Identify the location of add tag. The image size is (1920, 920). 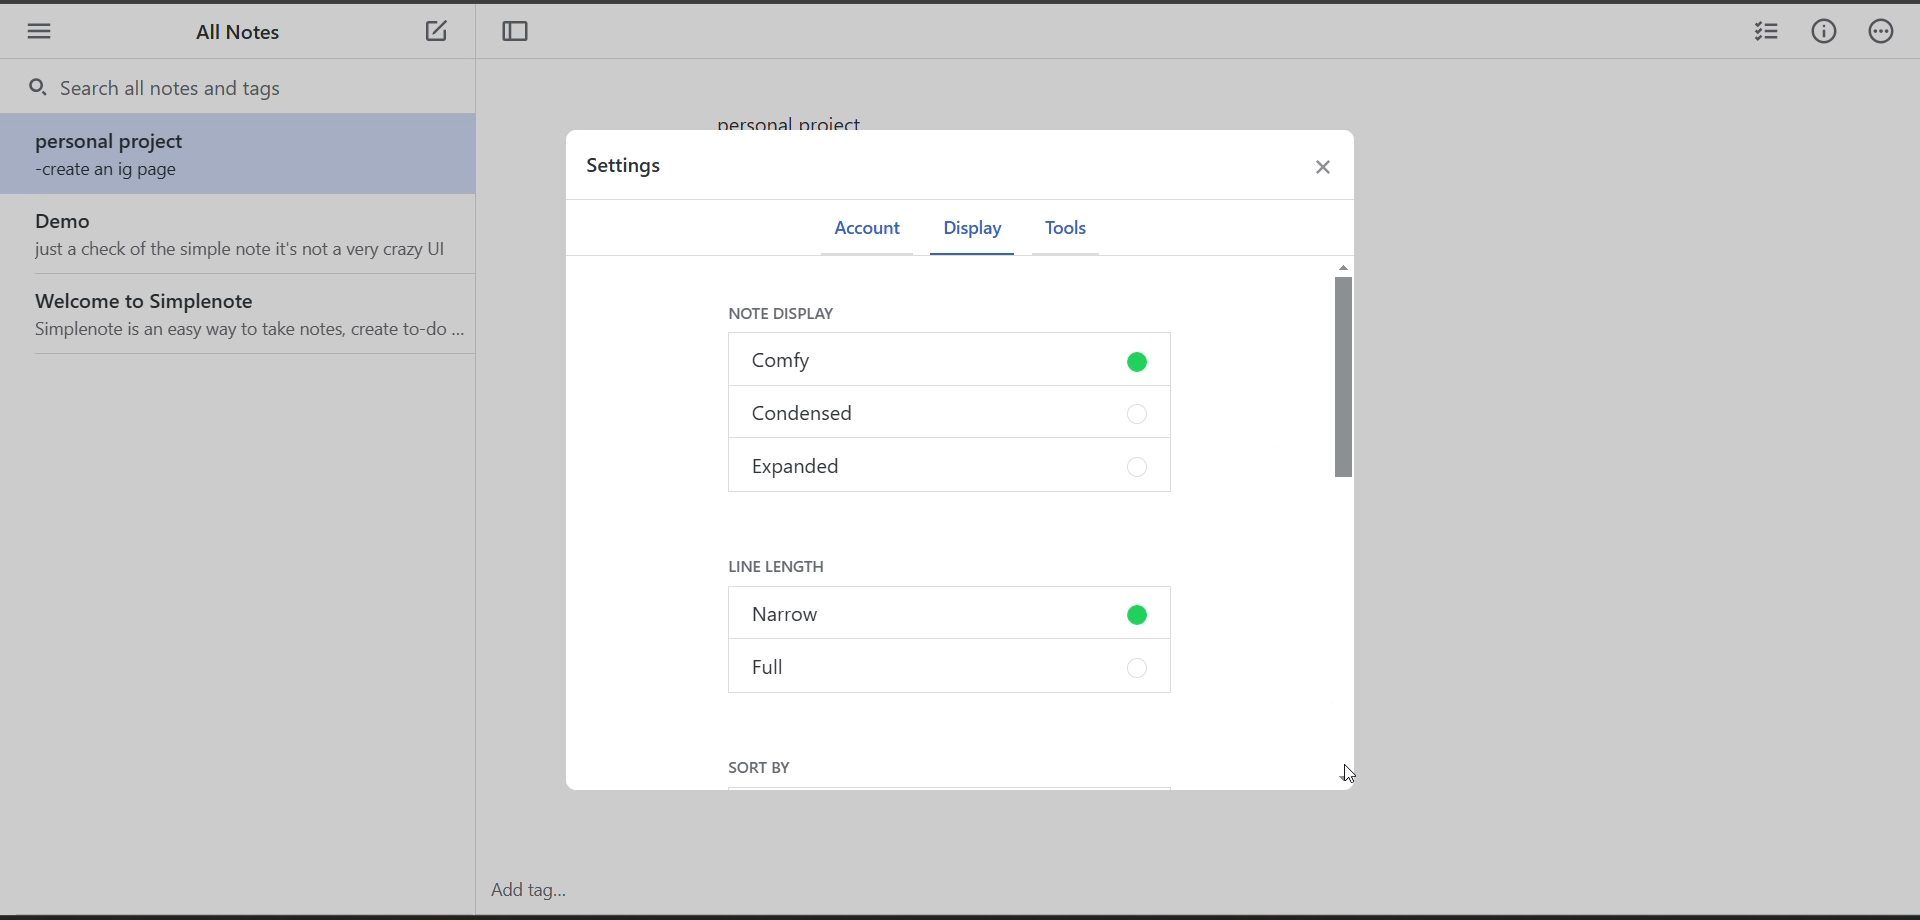
(523, 890).